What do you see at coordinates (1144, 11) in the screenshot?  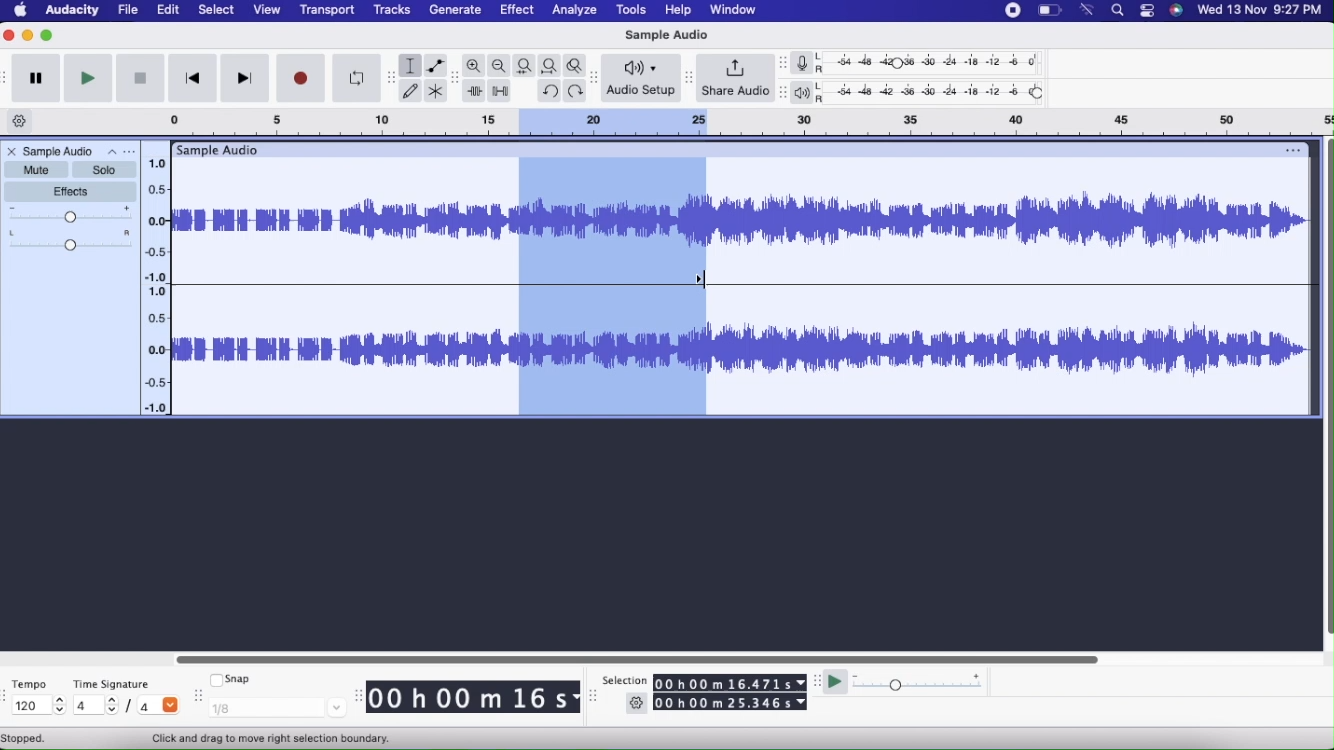 I see `app icon` at bounding box center [1144, 11].